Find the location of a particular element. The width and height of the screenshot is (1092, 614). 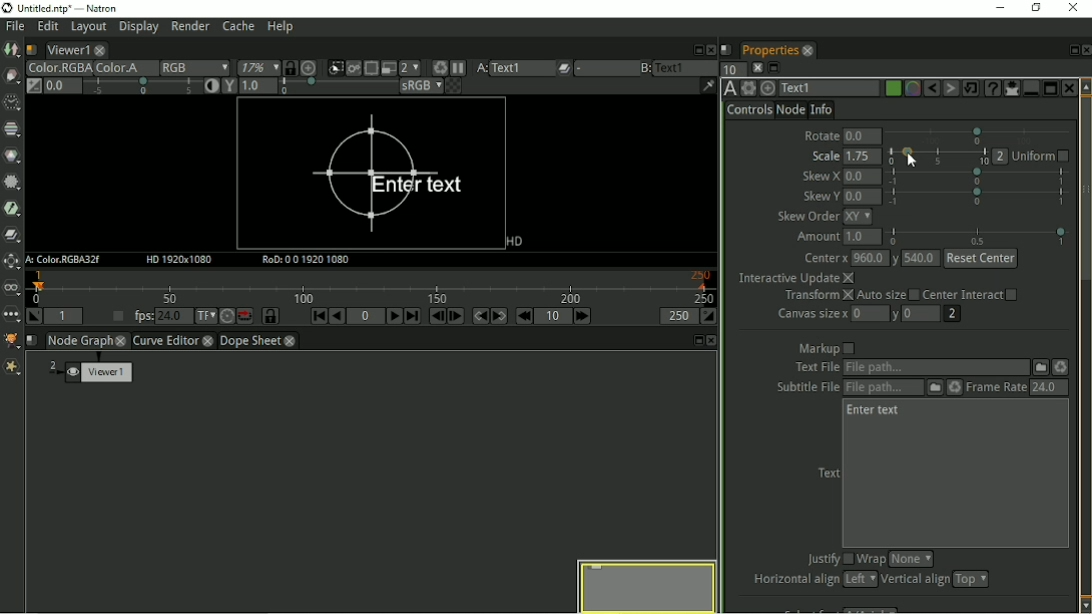

Subtitle file is located at coordinates (864, 387).